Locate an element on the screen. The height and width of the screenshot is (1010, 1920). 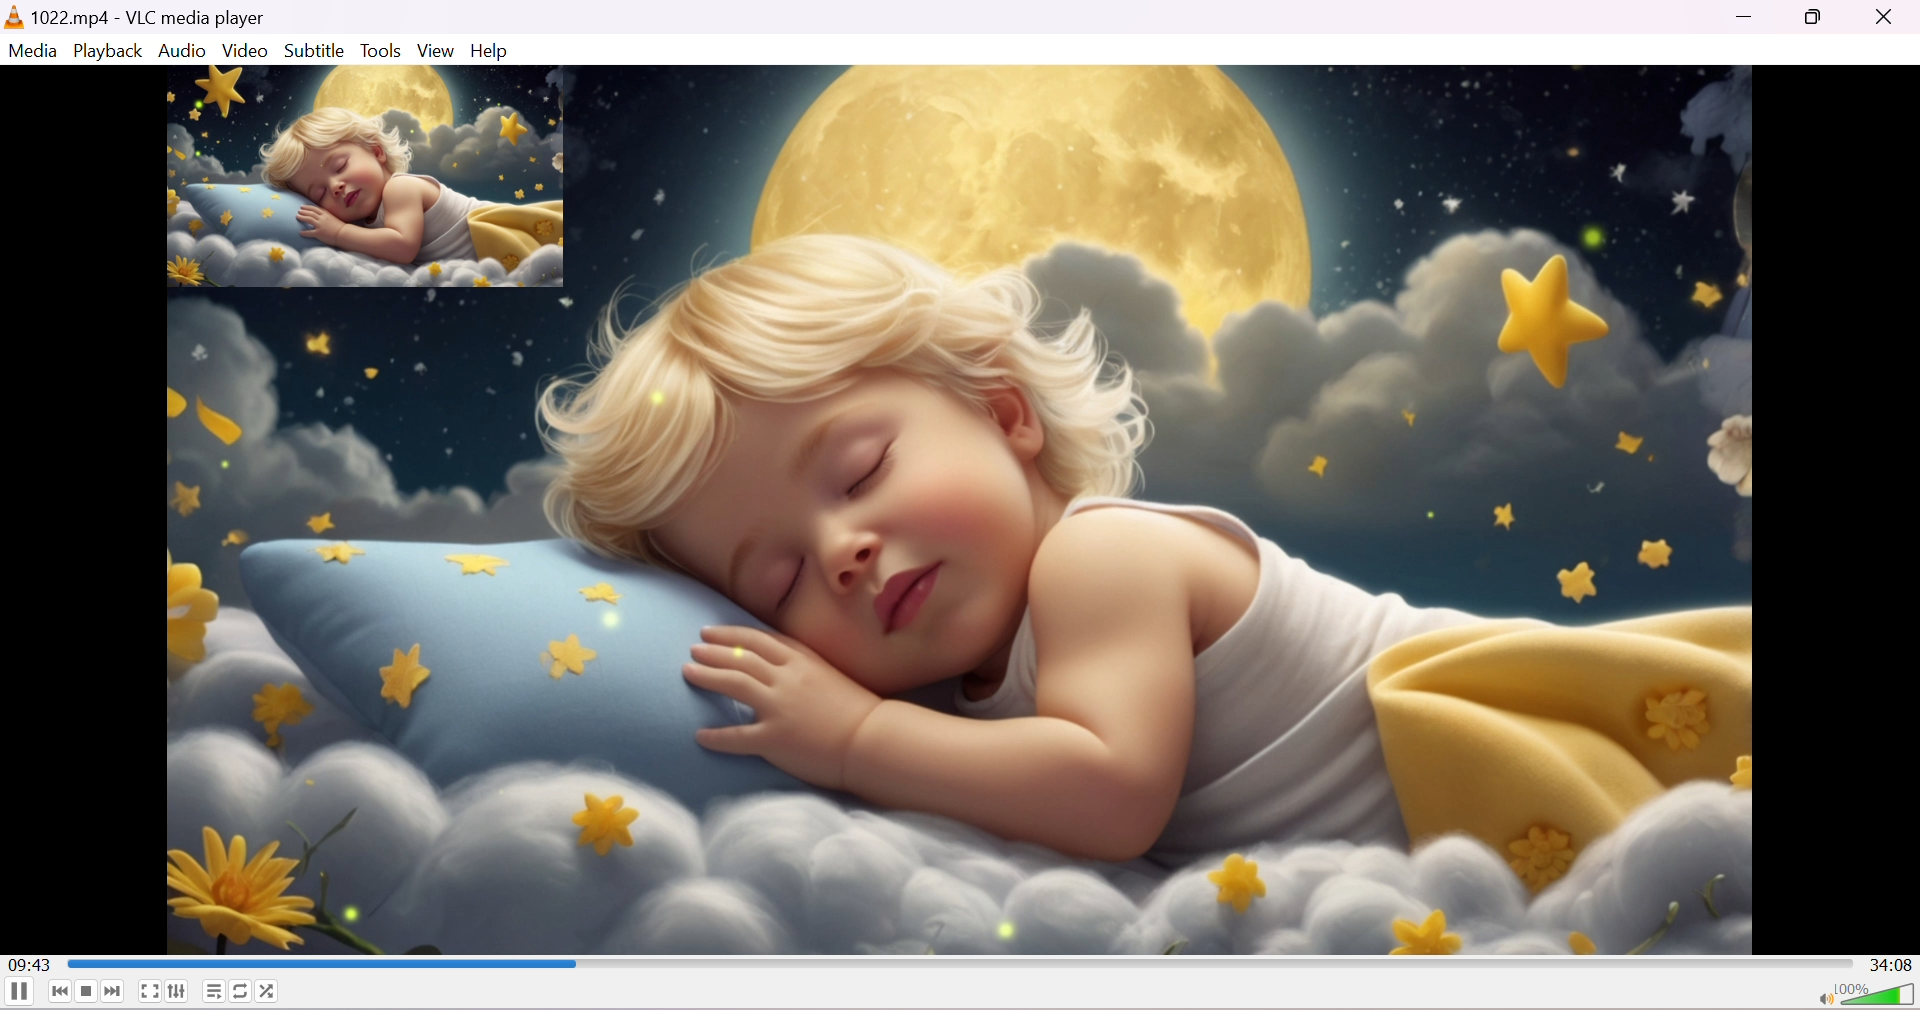
wallpaper is located at coordinates (1166, 509).